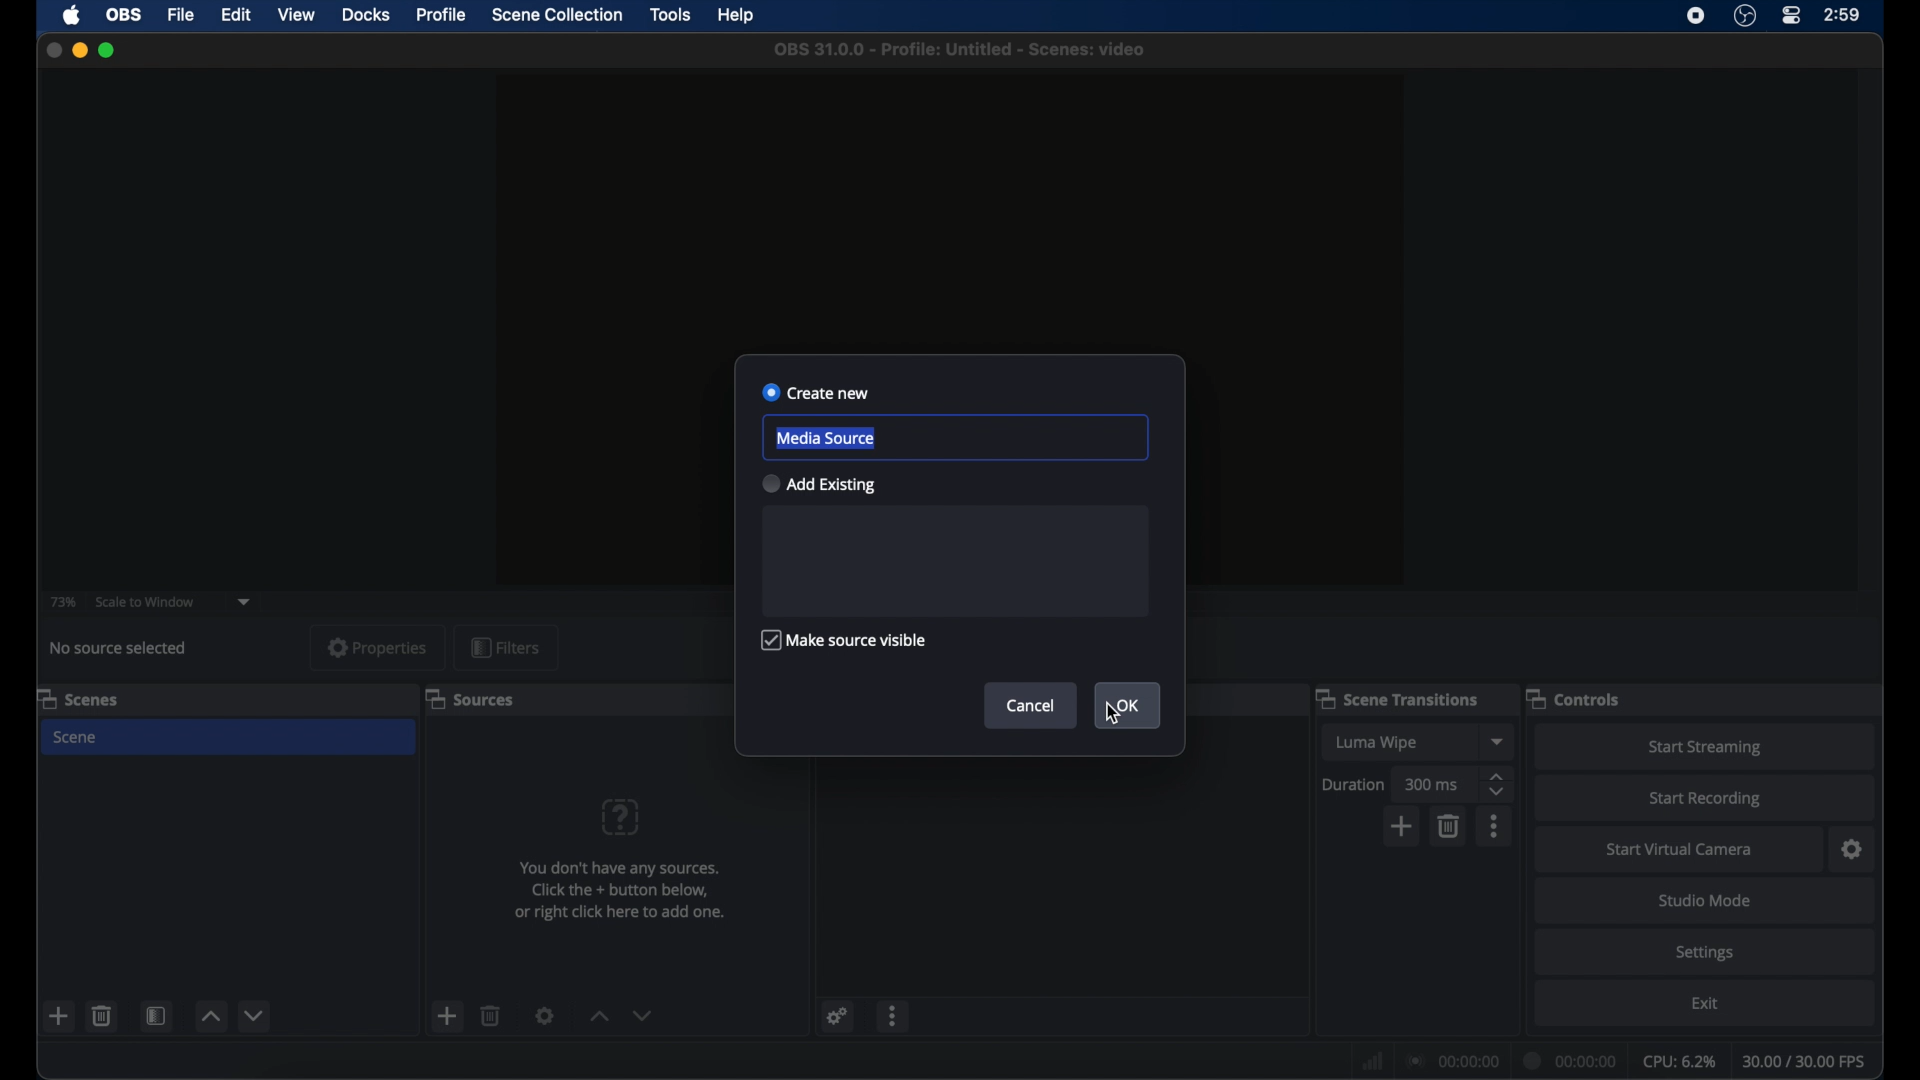 The width and height of the screenshot is (1920, 1080). Describe the element at coordinates (737, 16) in the screenshot. I see `help` at that location.